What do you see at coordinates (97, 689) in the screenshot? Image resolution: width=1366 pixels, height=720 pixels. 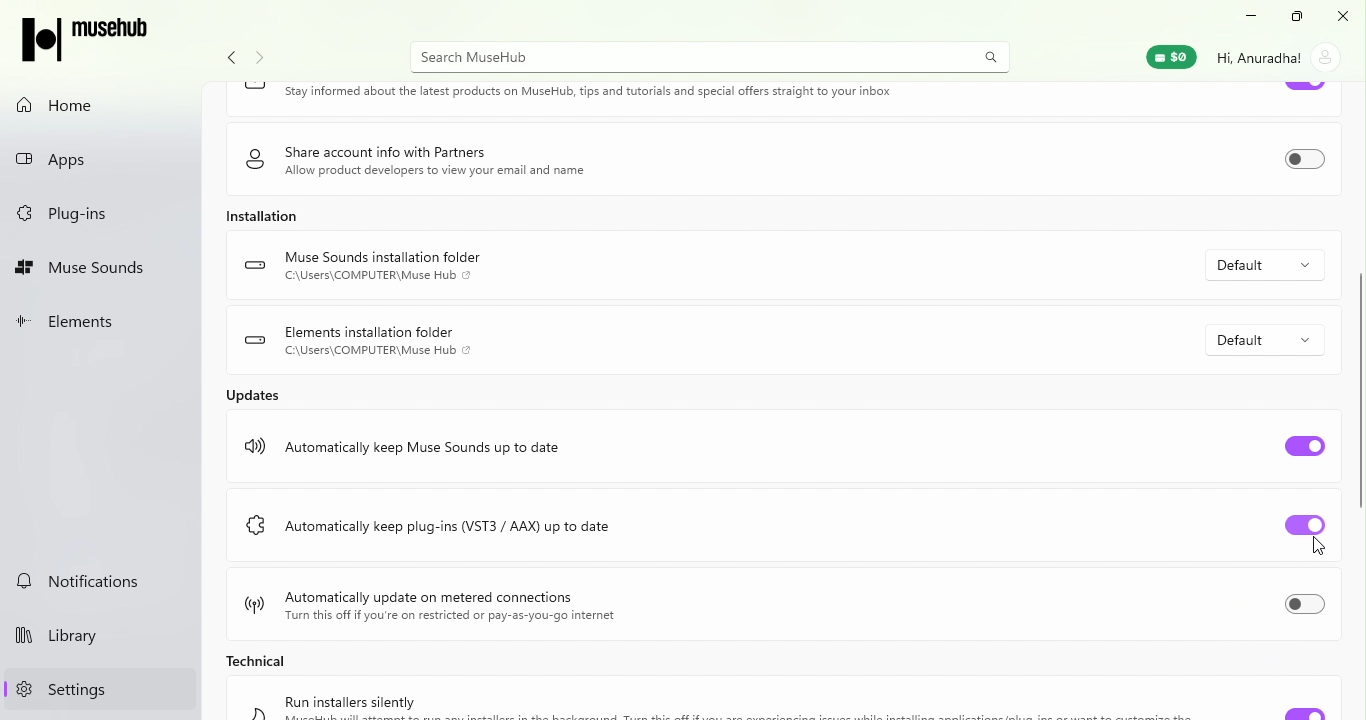 I see `Settings` at bounding box center [97, 689].